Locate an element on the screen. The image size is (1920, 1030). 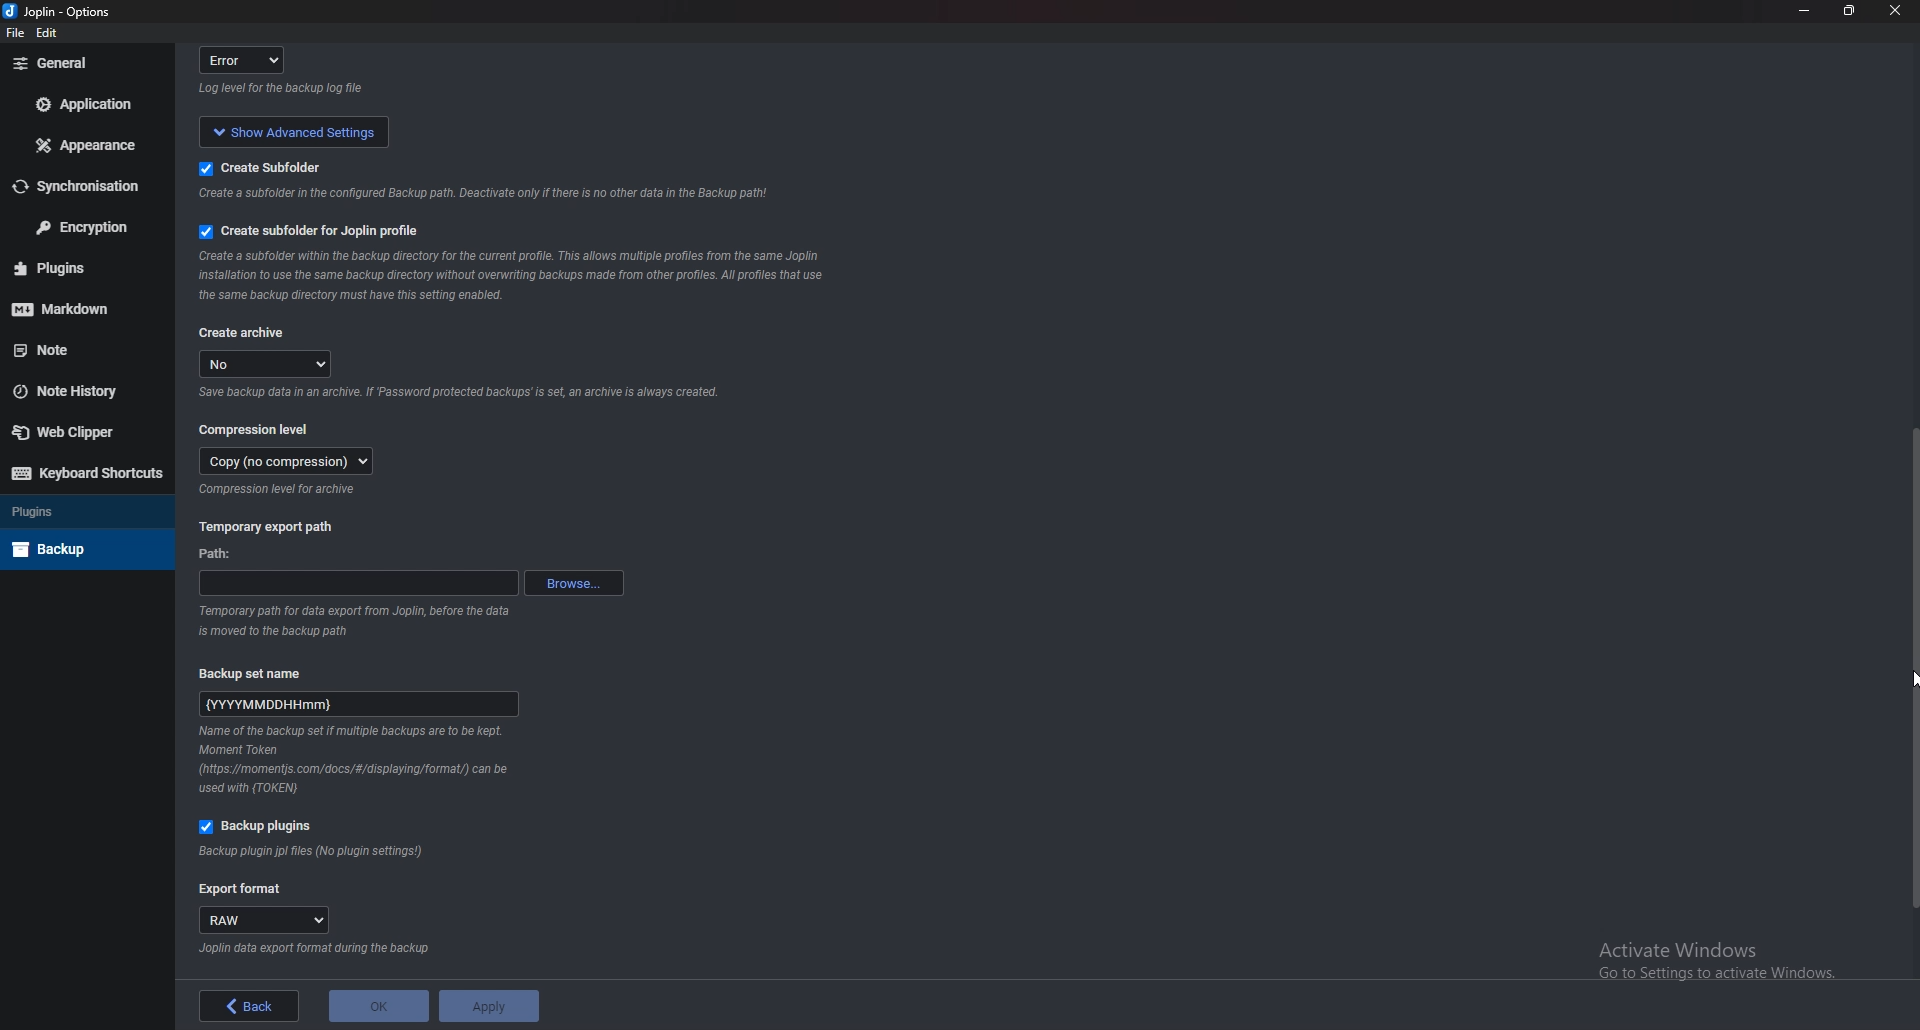
info is located at coordinates (478, 196).